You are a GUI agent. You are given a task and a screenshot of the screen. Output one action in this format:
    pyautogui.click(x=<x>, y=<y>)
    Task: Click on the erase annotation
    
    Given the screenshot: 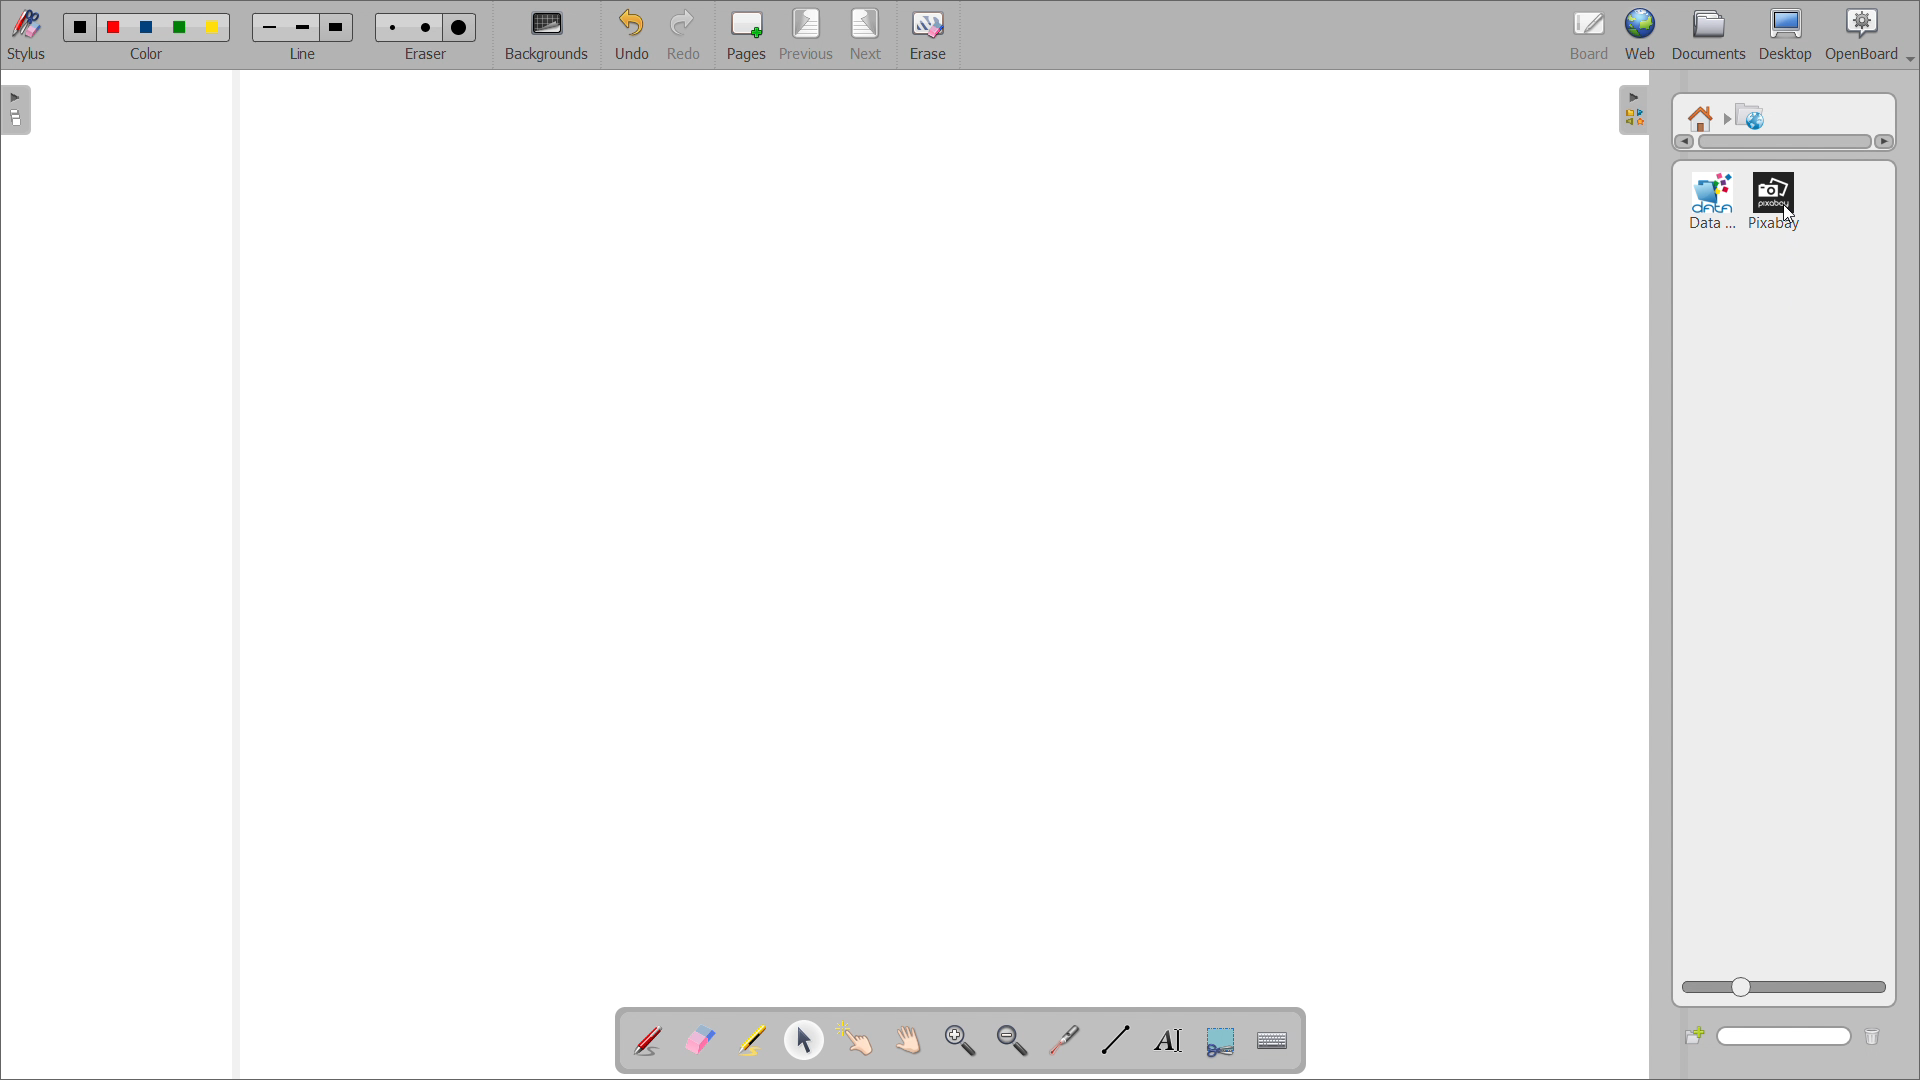 What is the action you would take?
    pyautogui.click(x=701, y=1039)
    